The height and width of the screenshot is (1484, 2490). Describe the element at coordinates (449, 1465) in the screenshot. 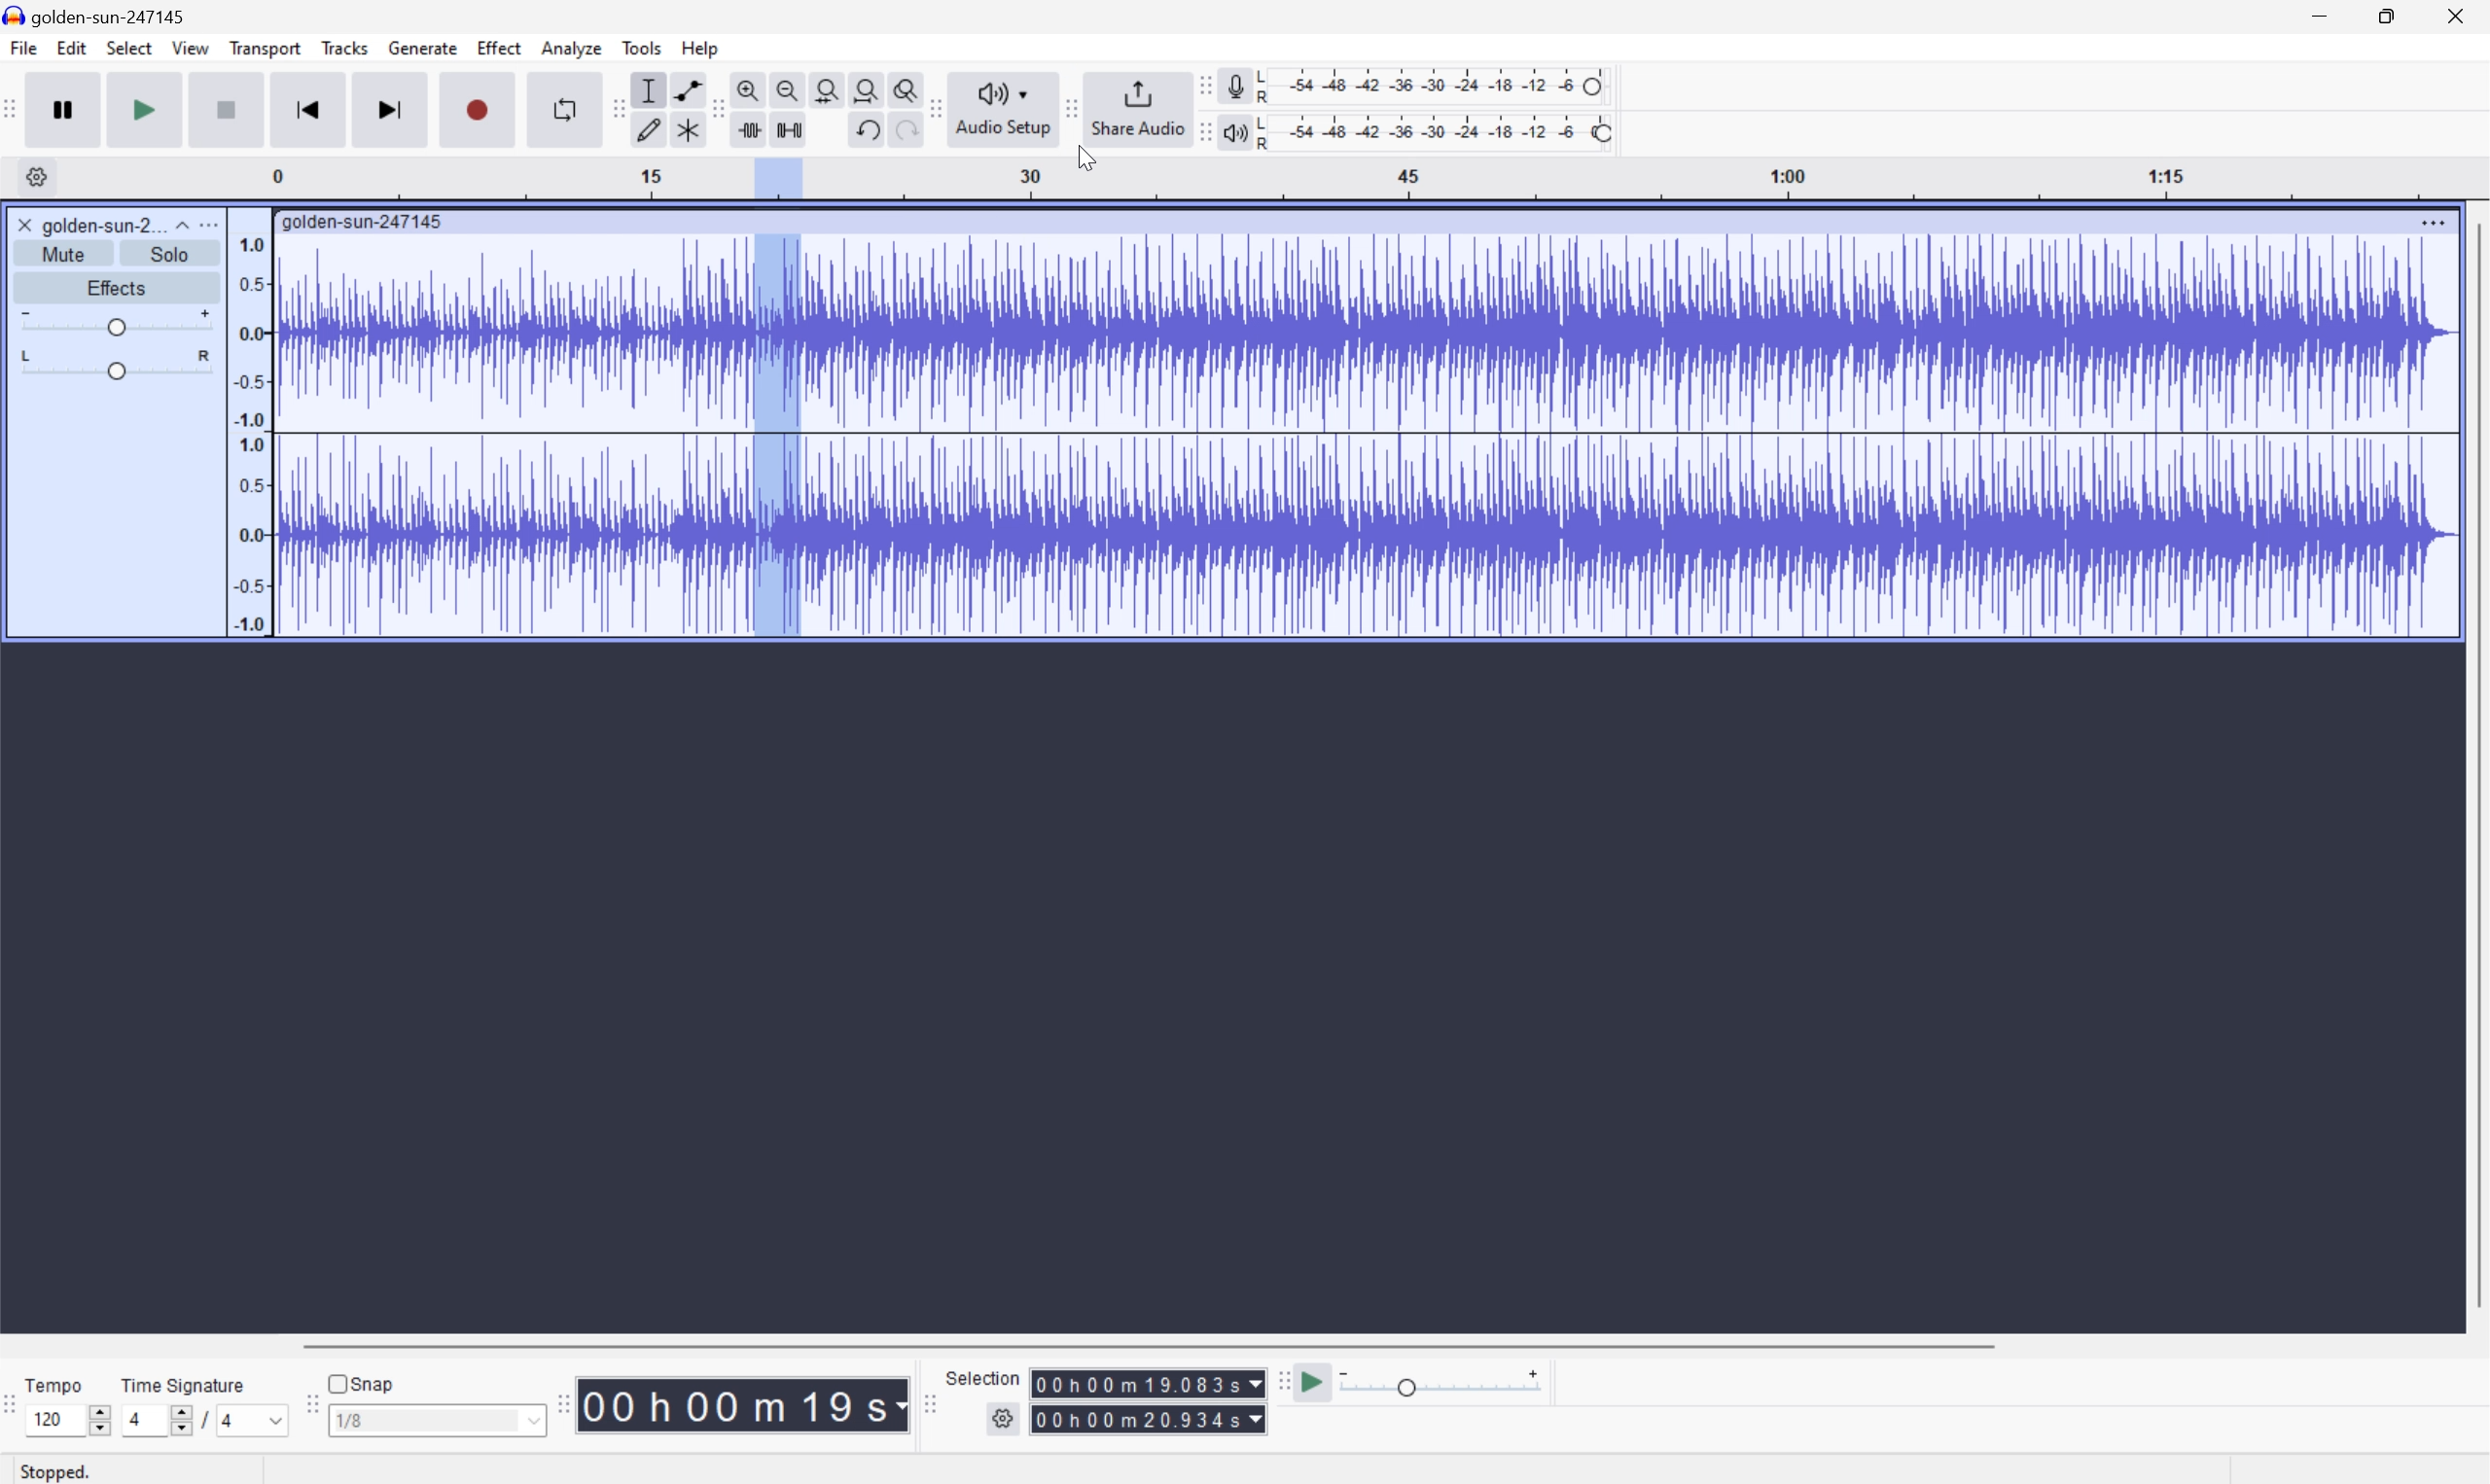

I see `Click and drag to select audio` at that location.